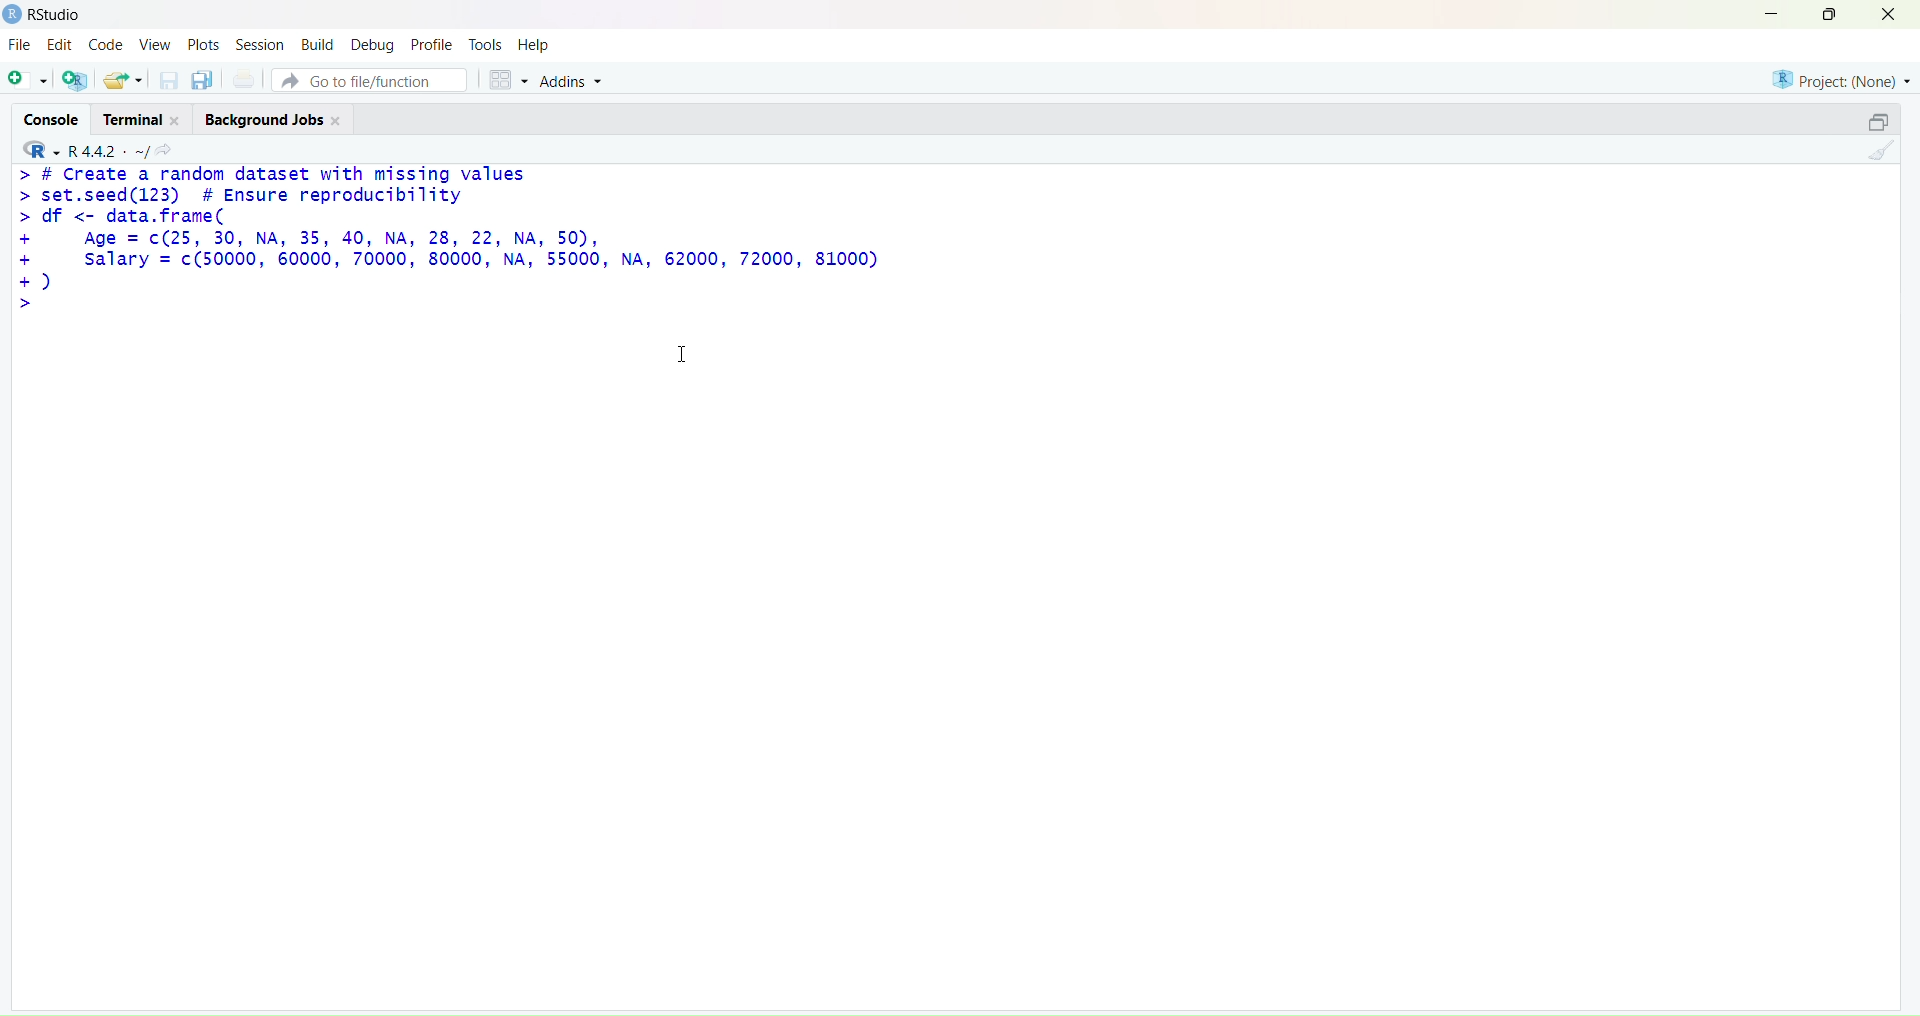 Image resolution: width=1920 pixels, height=1016 pixels. What do you see at coordinates (203, 81) in the screenshot?
I see `save all open documents` at bounding box center [203, 81].